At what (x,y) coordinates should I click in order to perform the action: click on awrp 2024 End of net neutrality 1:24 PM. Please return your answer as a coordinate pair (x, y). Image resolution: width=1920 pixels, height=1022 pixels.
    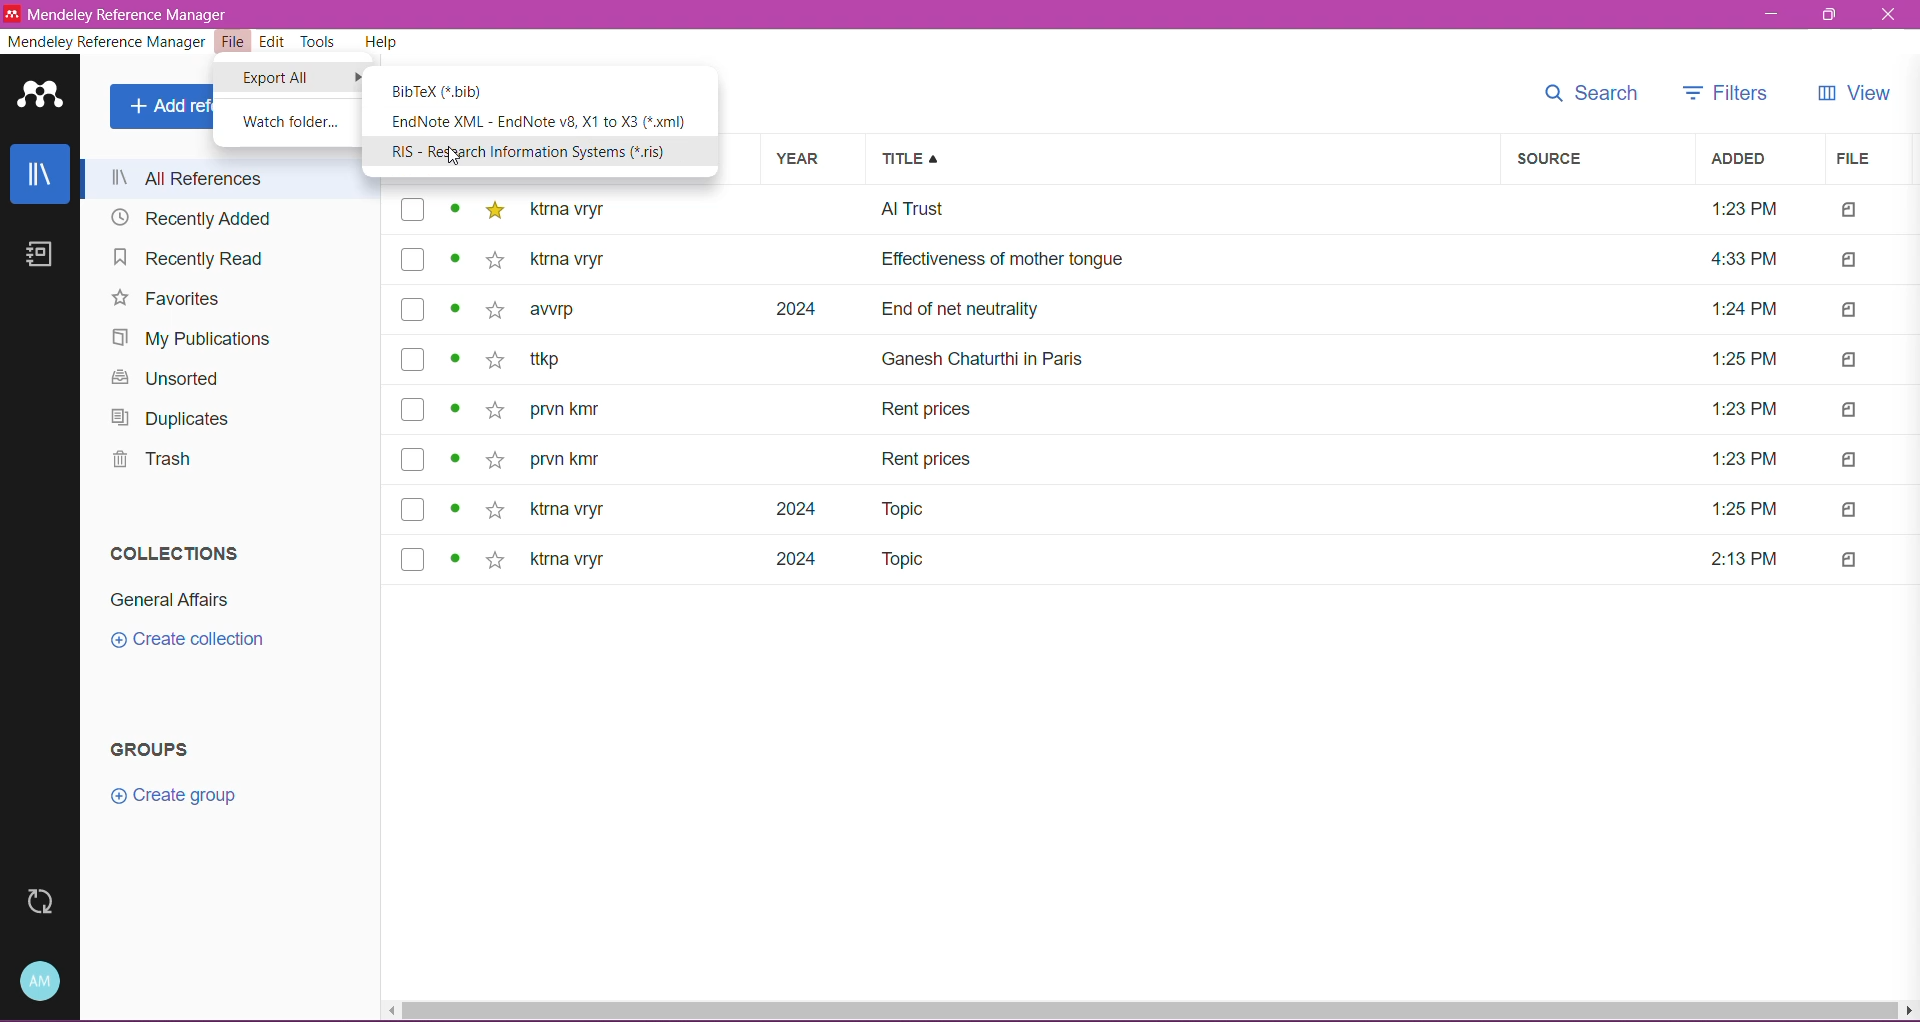
    Looking at the image, I should click on (1160, 309).